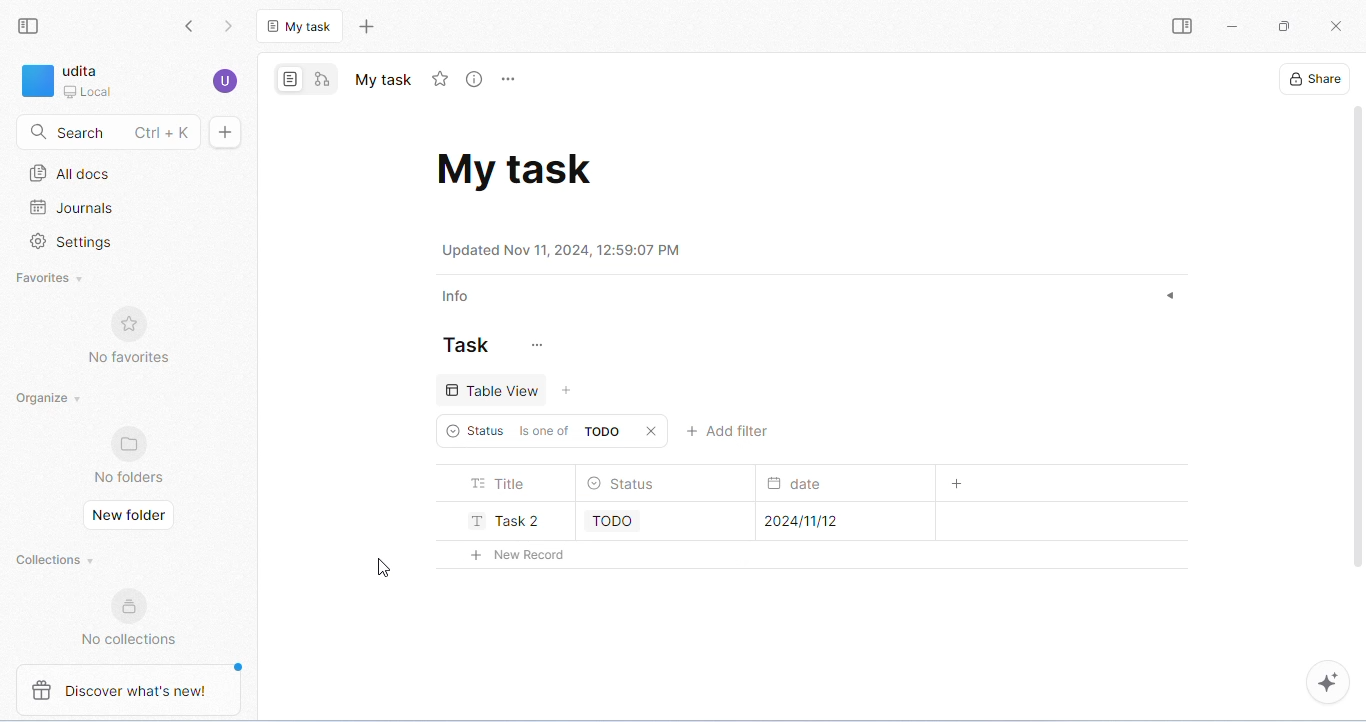 This screenshot has width=1366, height=722. What do you see at coordinates (799, 518) in the screenshot?
I see `submission date for task2` at bounding box center [799, 518].